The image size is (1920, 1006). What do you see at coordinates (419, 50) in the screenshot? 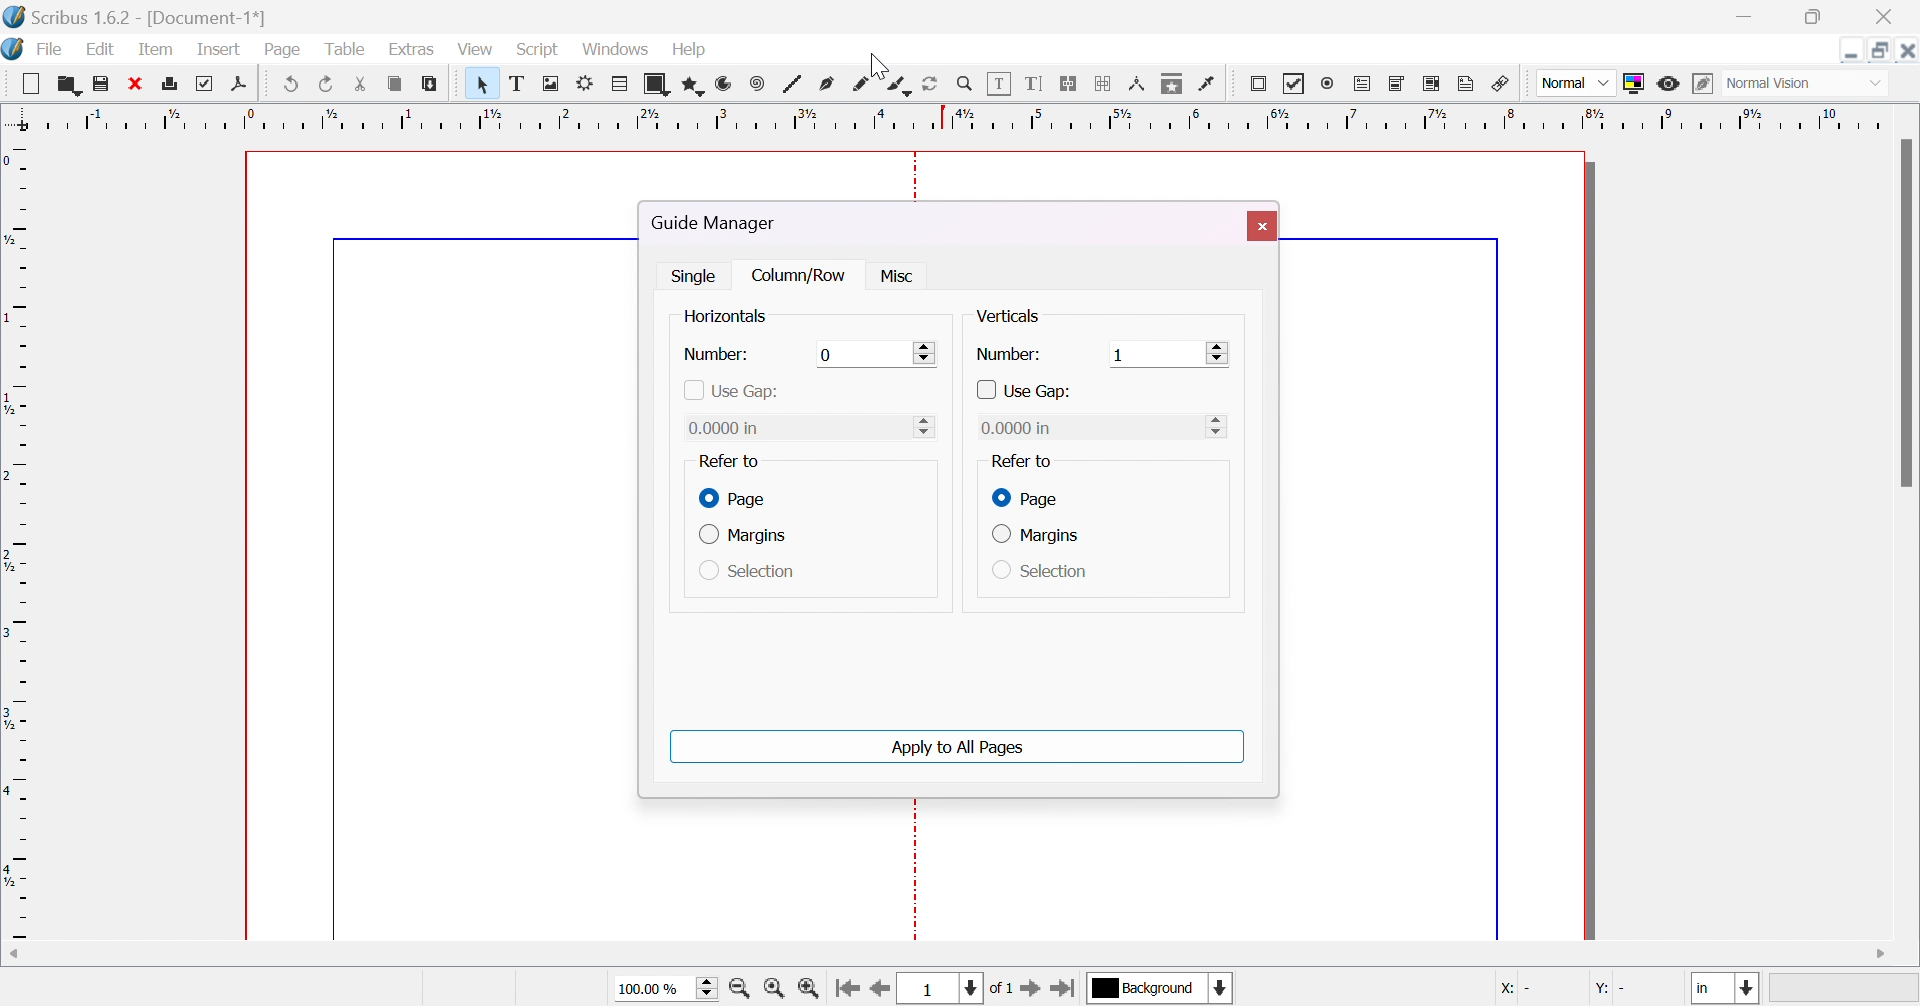
I see `extras` at bounding box center [419, 50].